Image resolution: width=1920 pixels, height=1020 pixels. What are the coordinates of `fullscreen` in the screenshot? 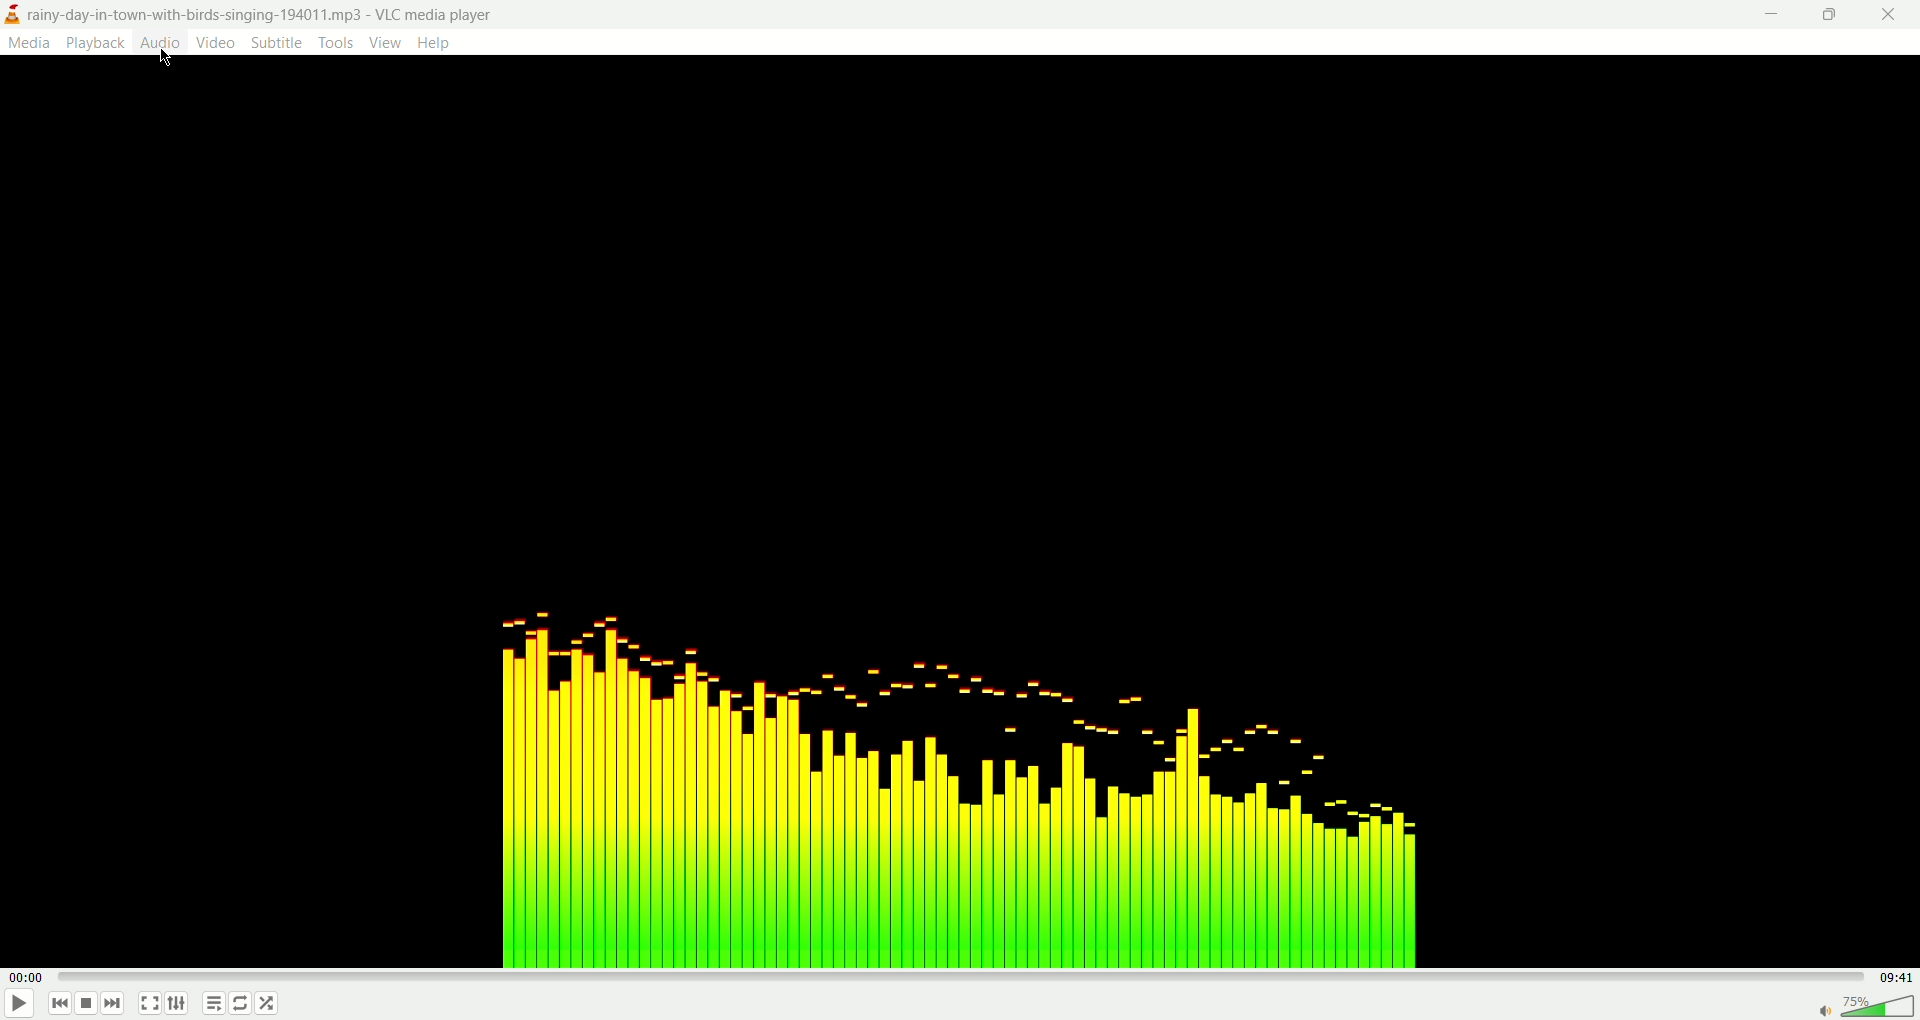 It's located at (149, 1005).